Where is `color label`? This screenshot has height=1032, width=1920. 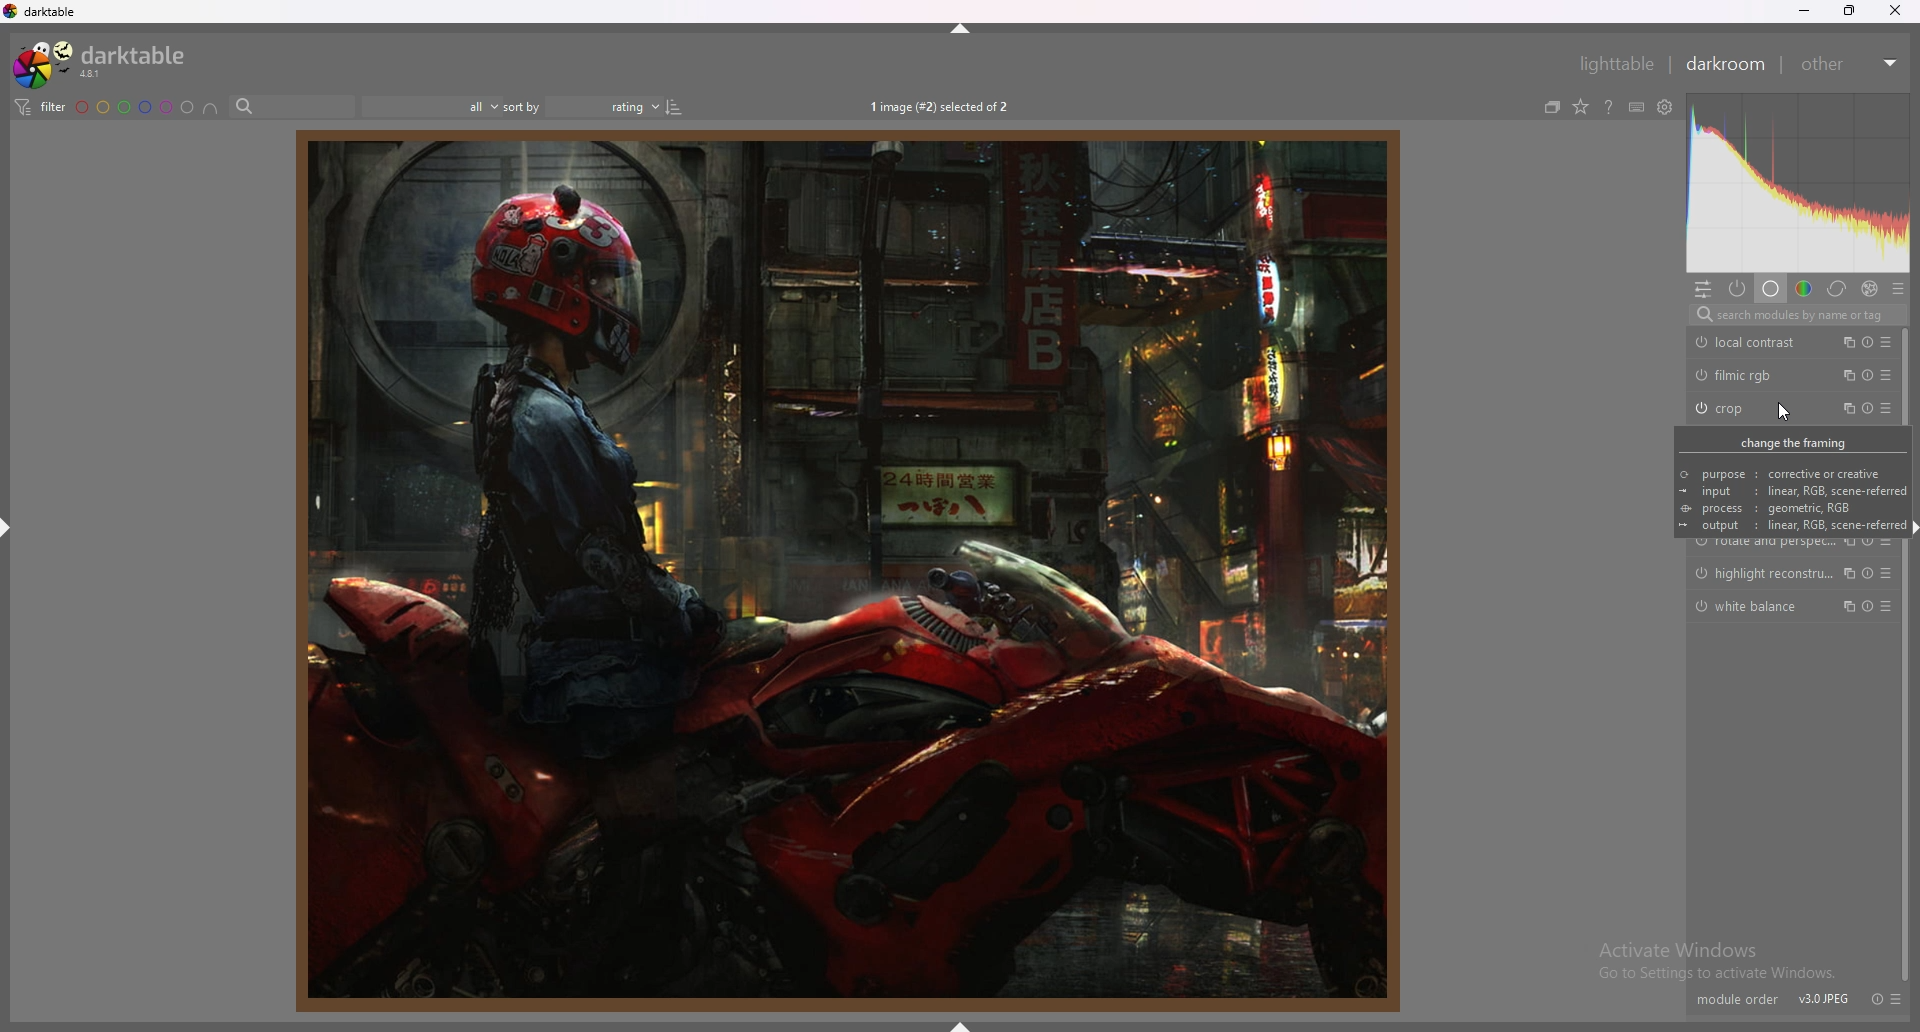
color label is located at coordinates (135, 106).